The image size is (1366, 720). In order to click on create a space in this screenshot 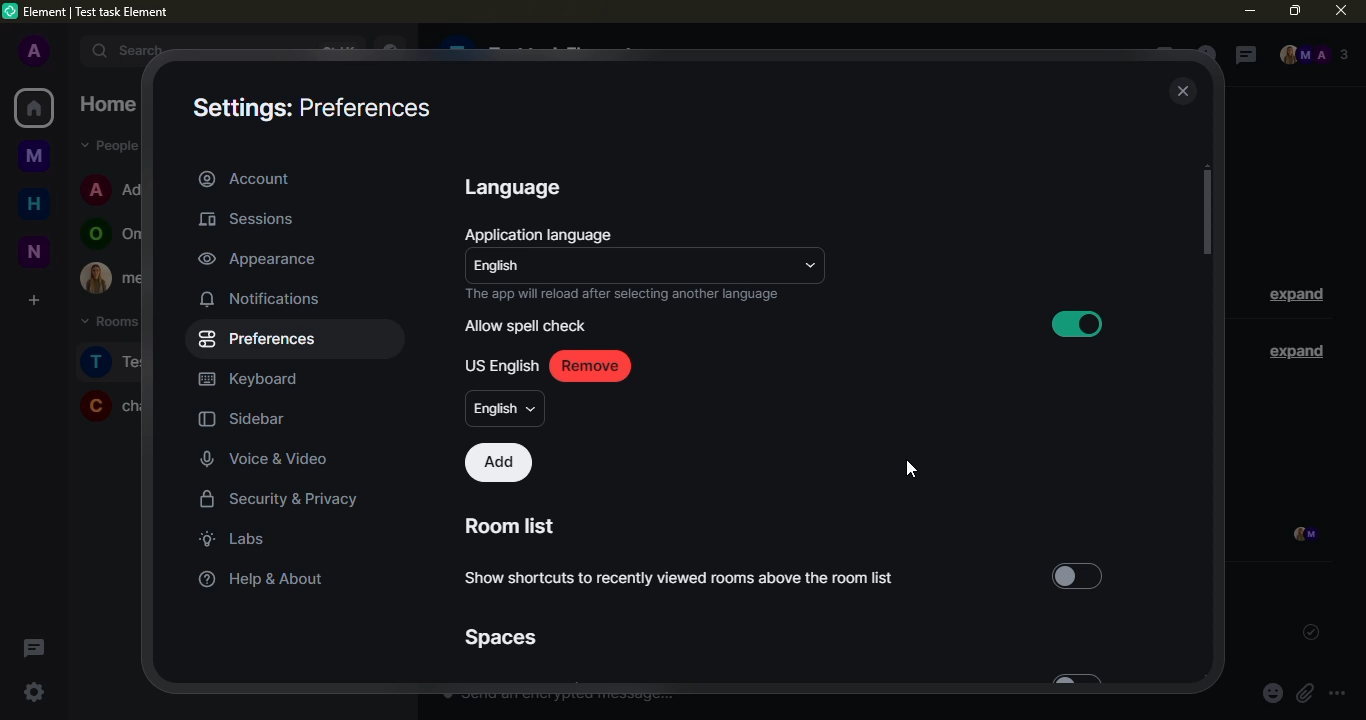, I will do `click(32, 299)`.